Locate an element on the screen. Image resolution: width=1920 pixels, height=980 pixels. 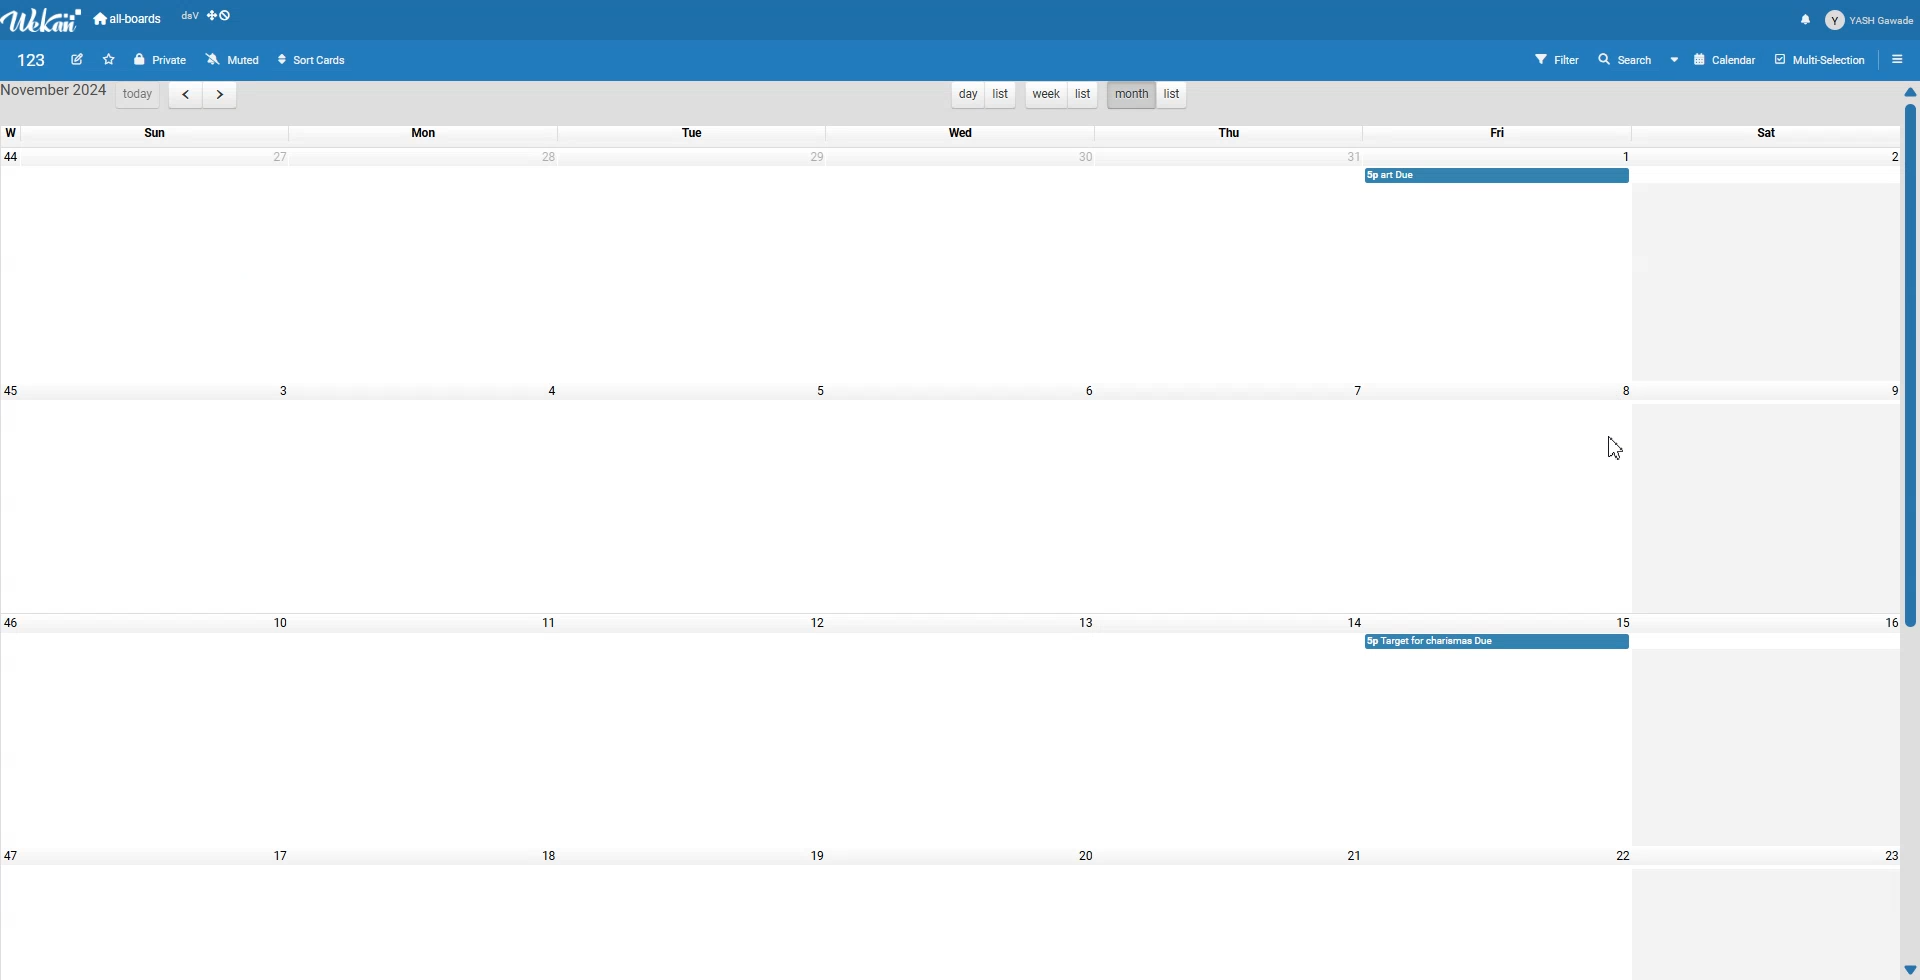
List is located at coordinates (1084, 95).